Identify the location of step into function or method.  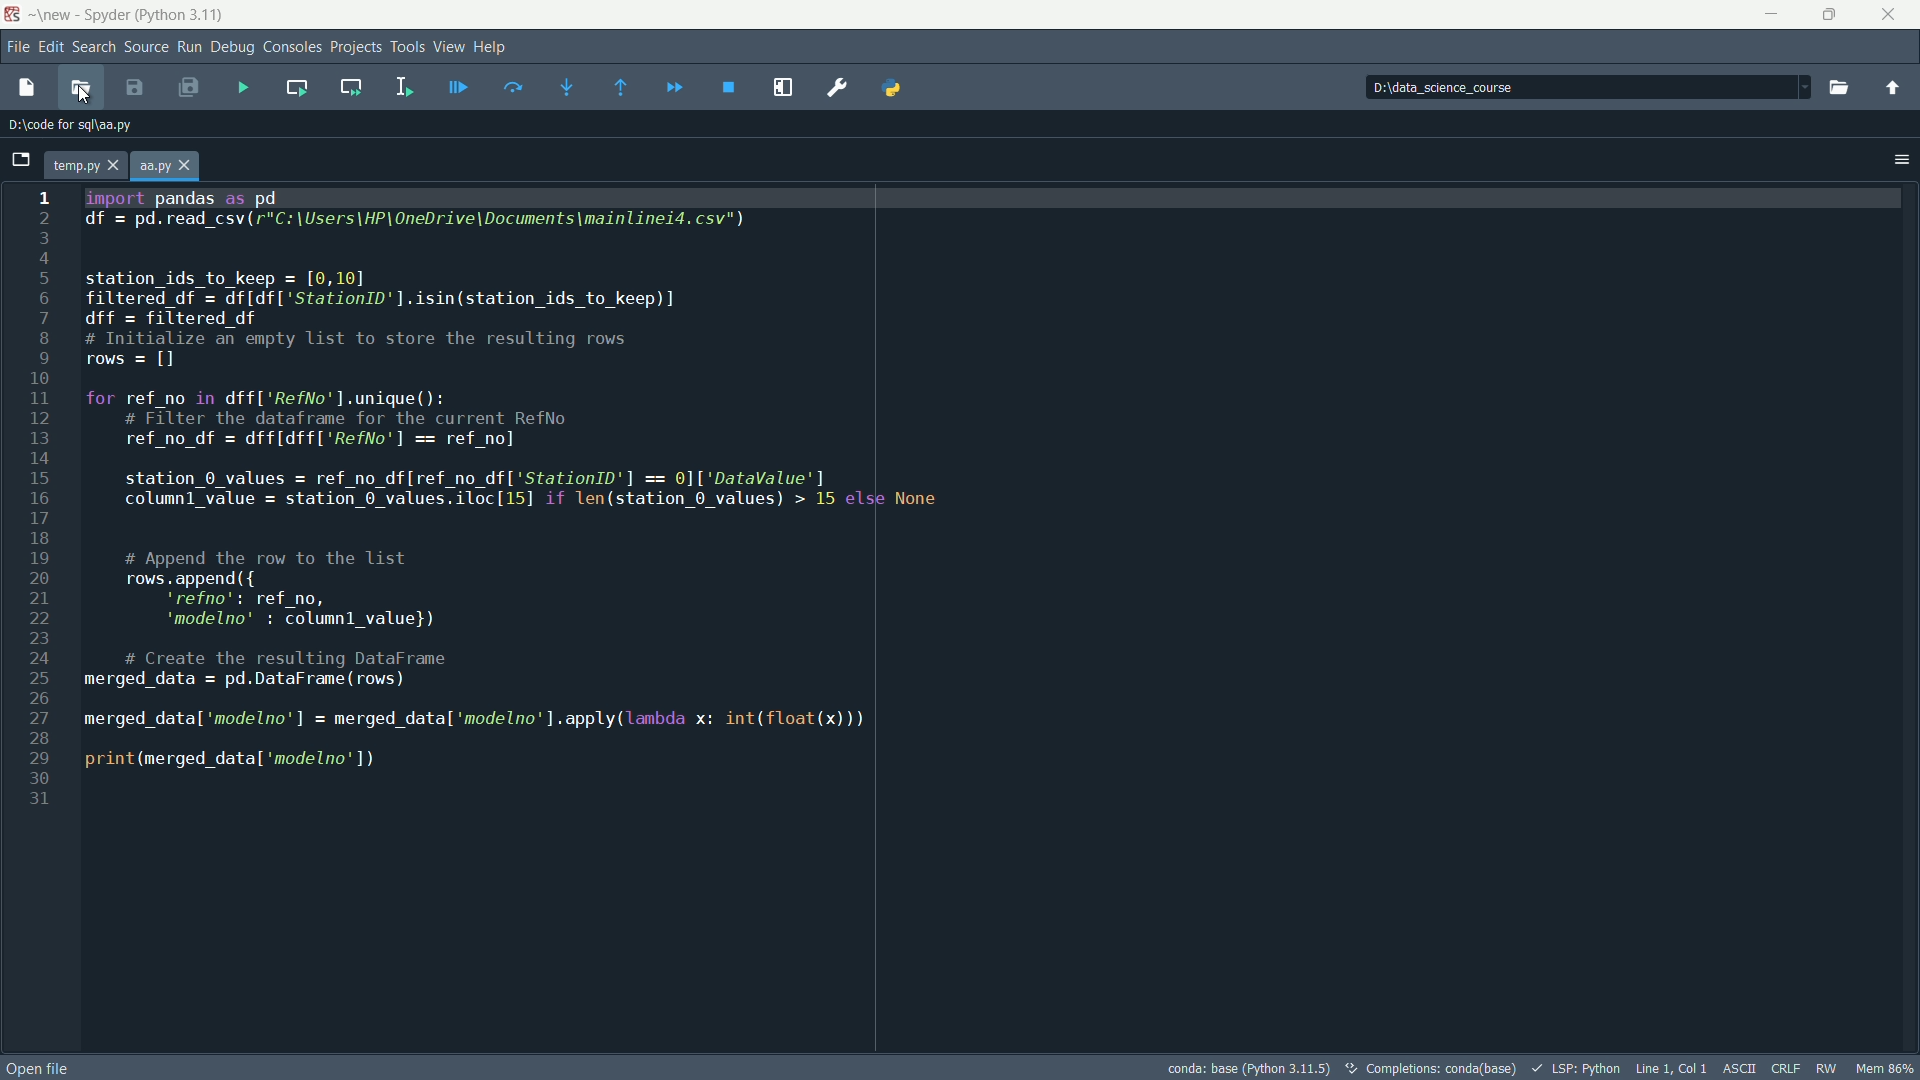
(567, 86).